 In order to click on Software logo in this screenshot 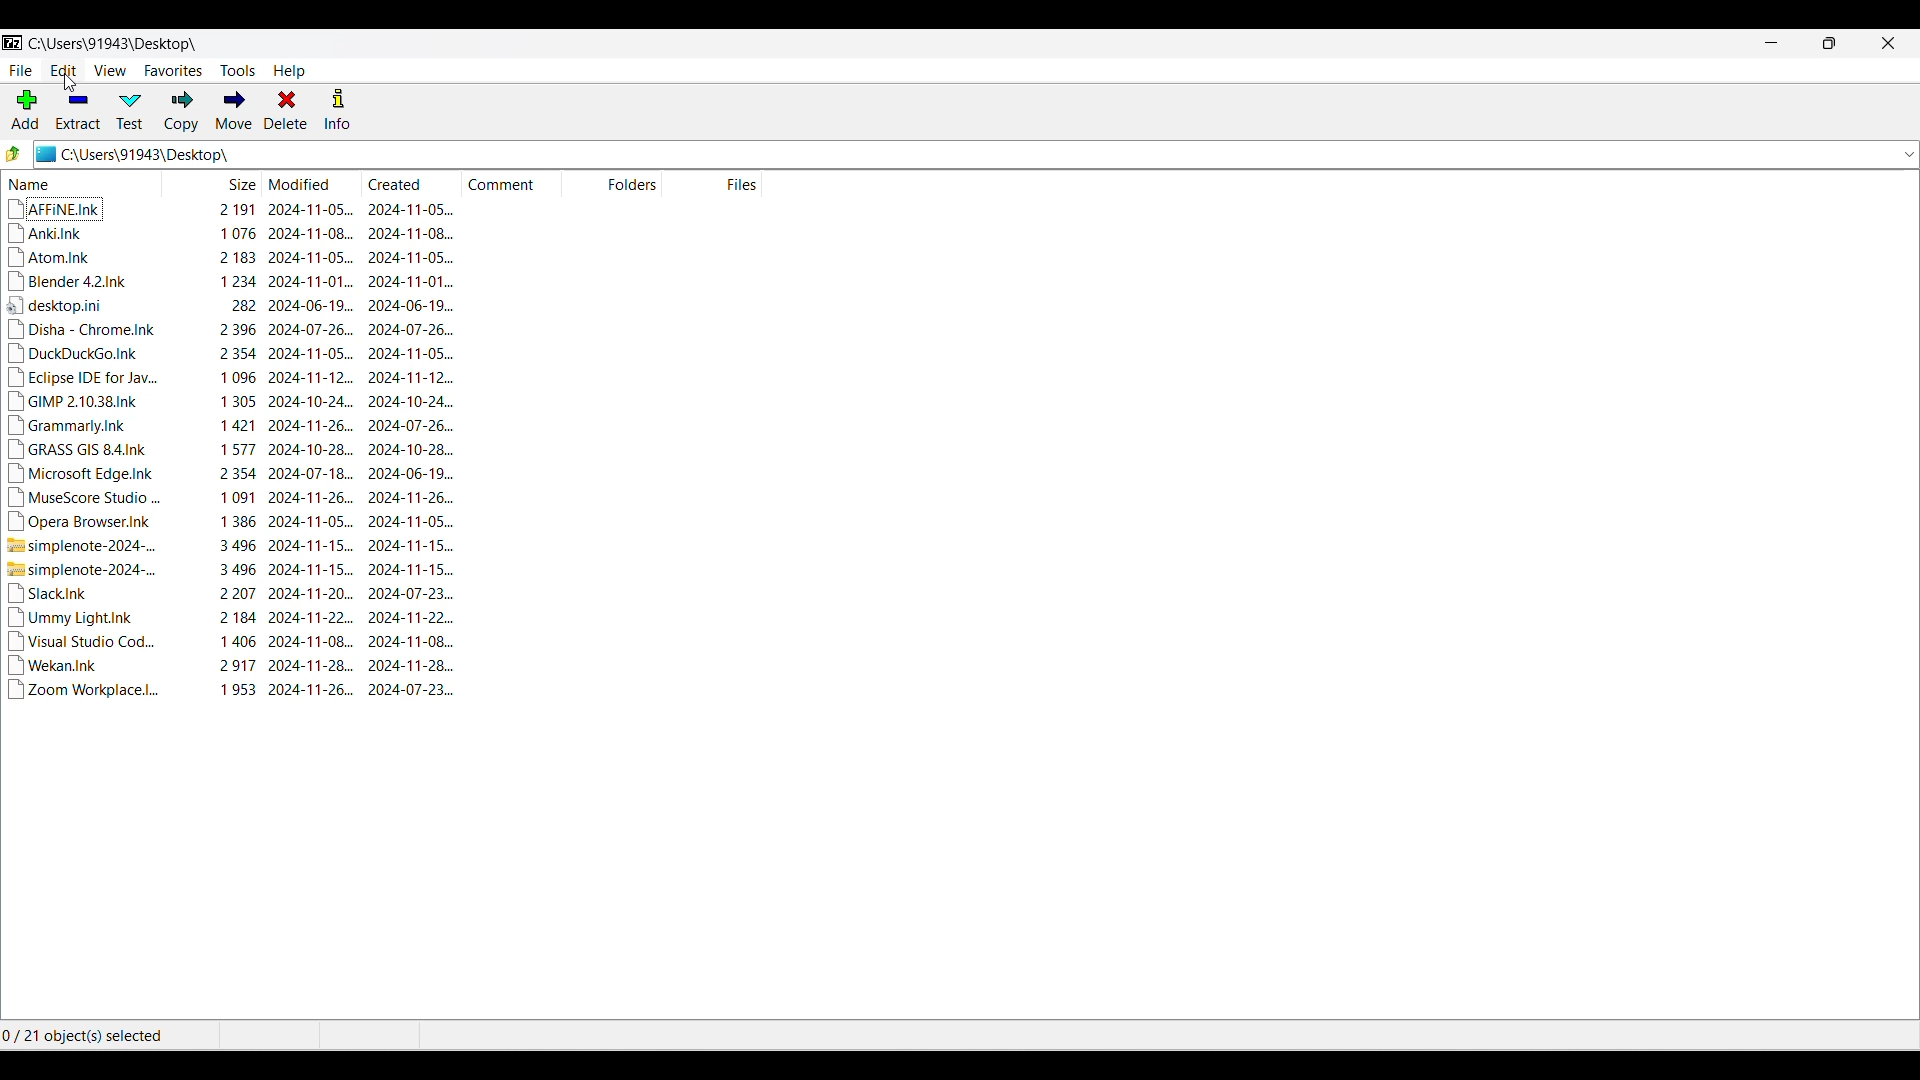, I will do `click(12, 42)`.